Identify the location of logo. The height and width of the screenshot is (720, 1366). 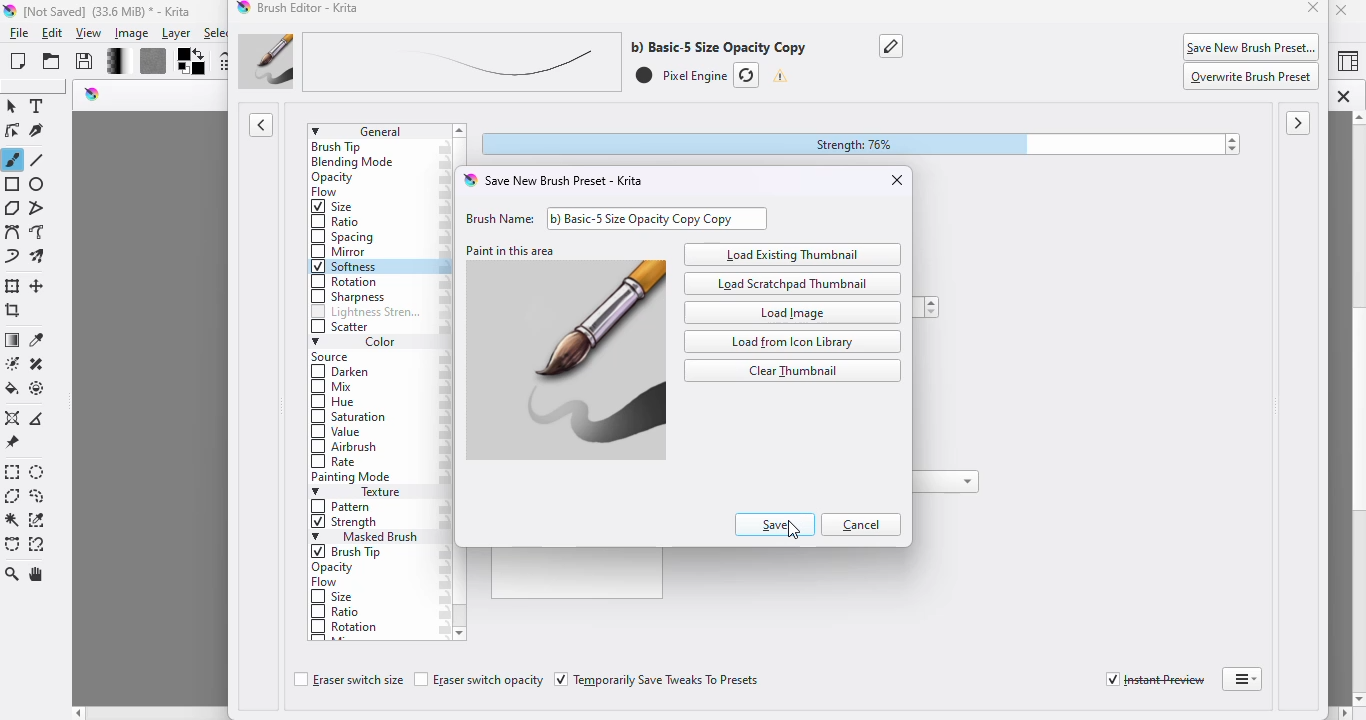
(10, 12).